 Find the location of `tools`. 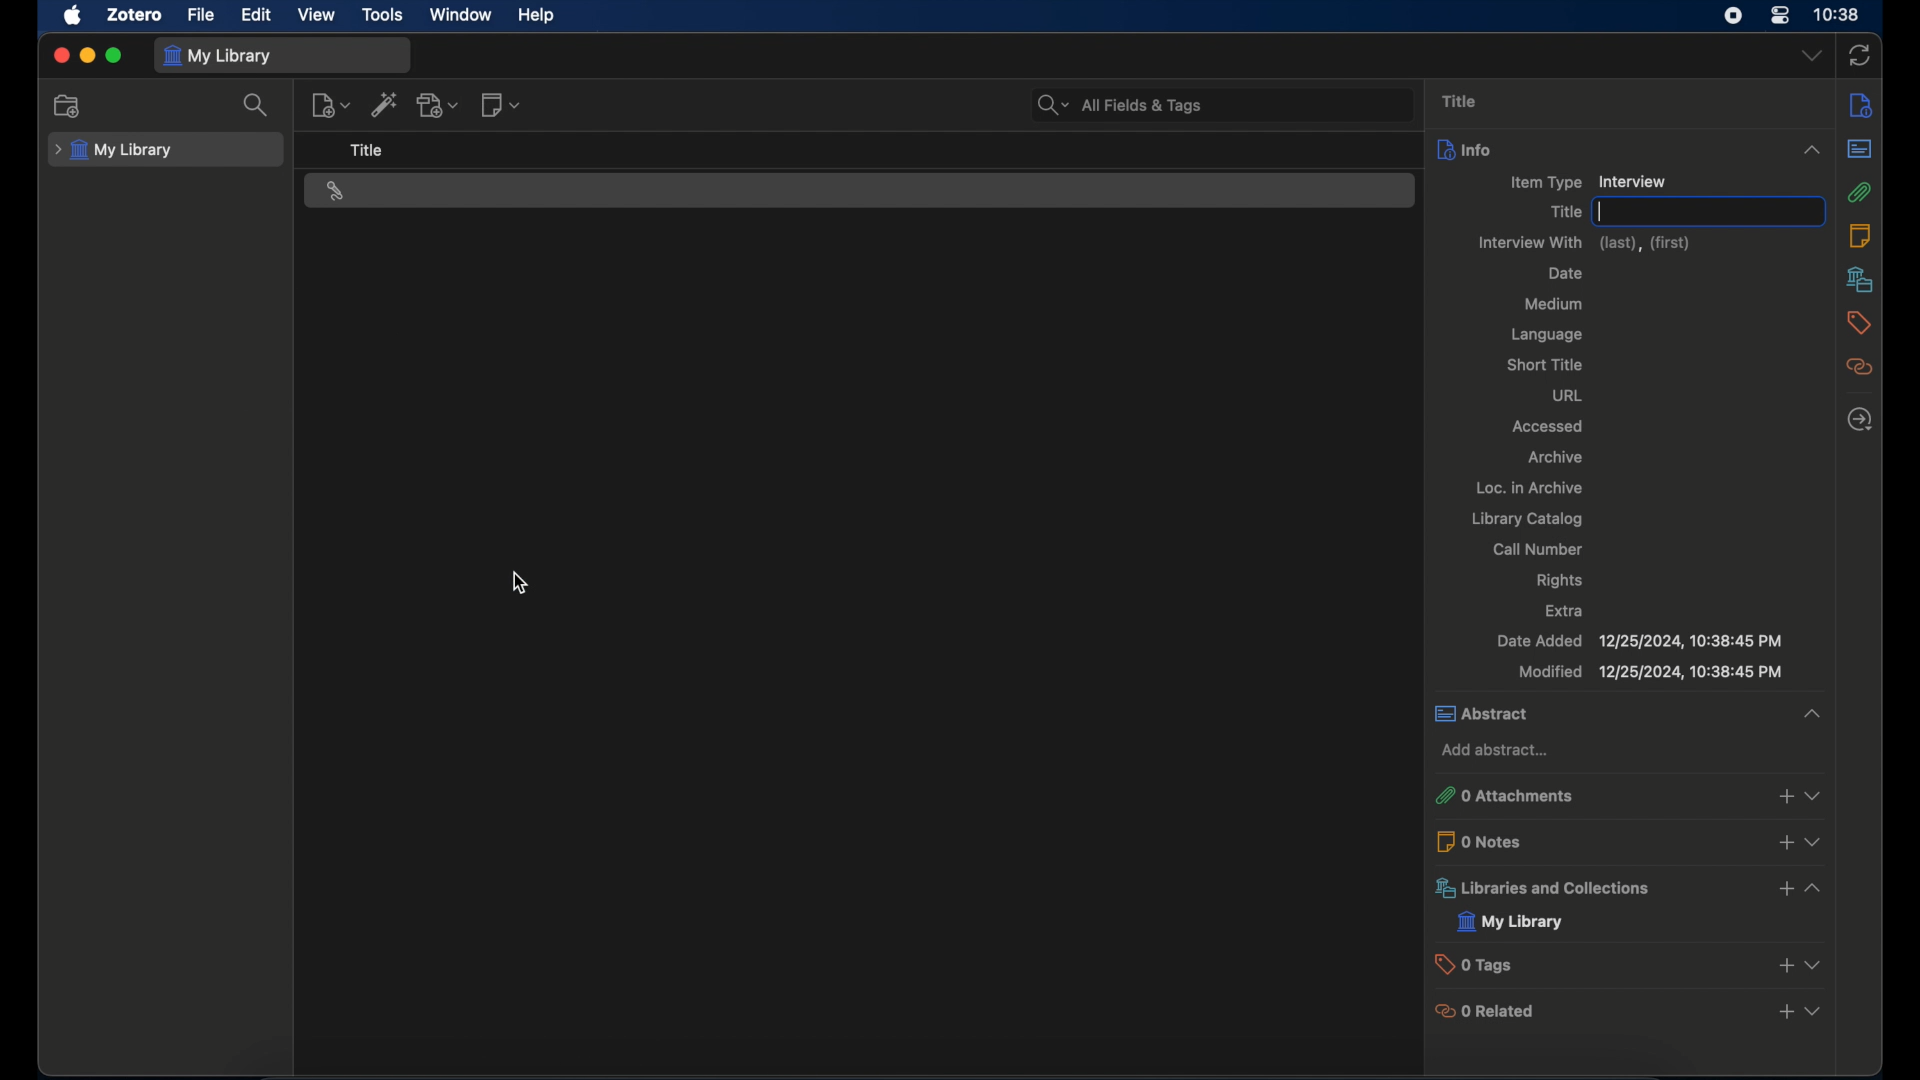

tools is located at coordinates (384, 16).